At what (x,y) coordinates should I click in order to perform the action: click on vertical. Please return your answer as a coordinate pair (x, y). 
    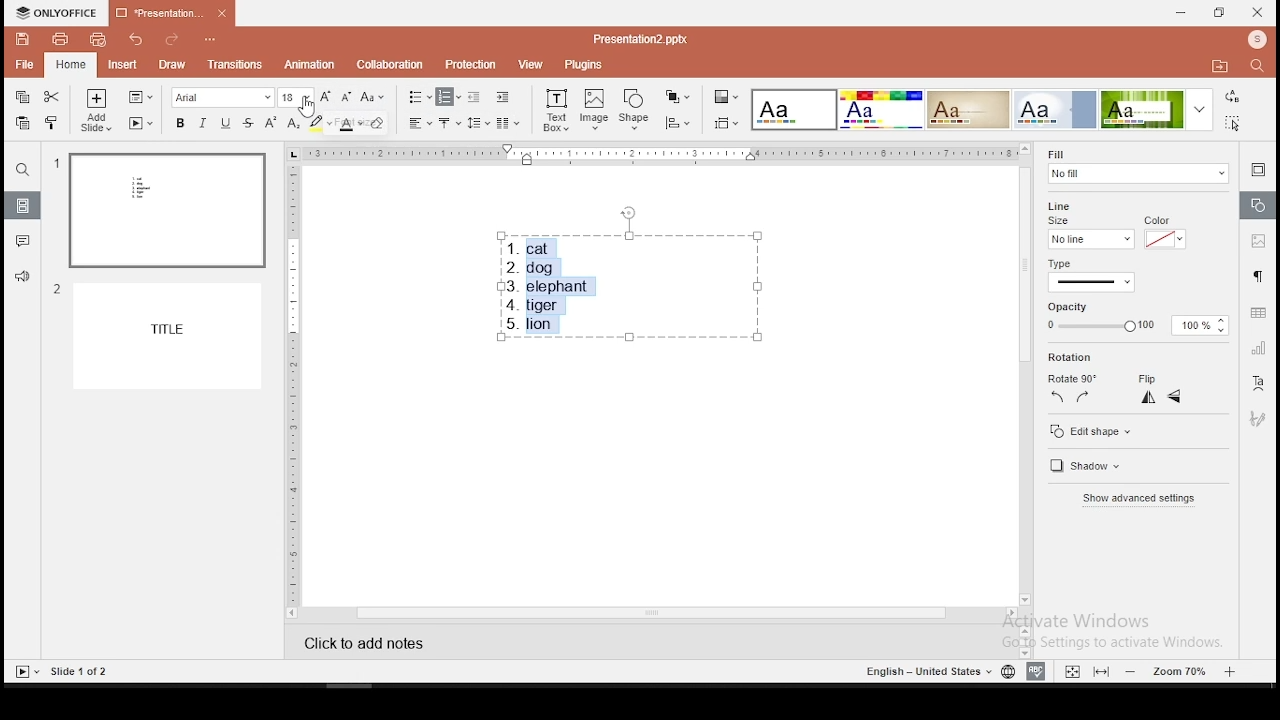
    Looking at the image, I should click on (1149, 399).